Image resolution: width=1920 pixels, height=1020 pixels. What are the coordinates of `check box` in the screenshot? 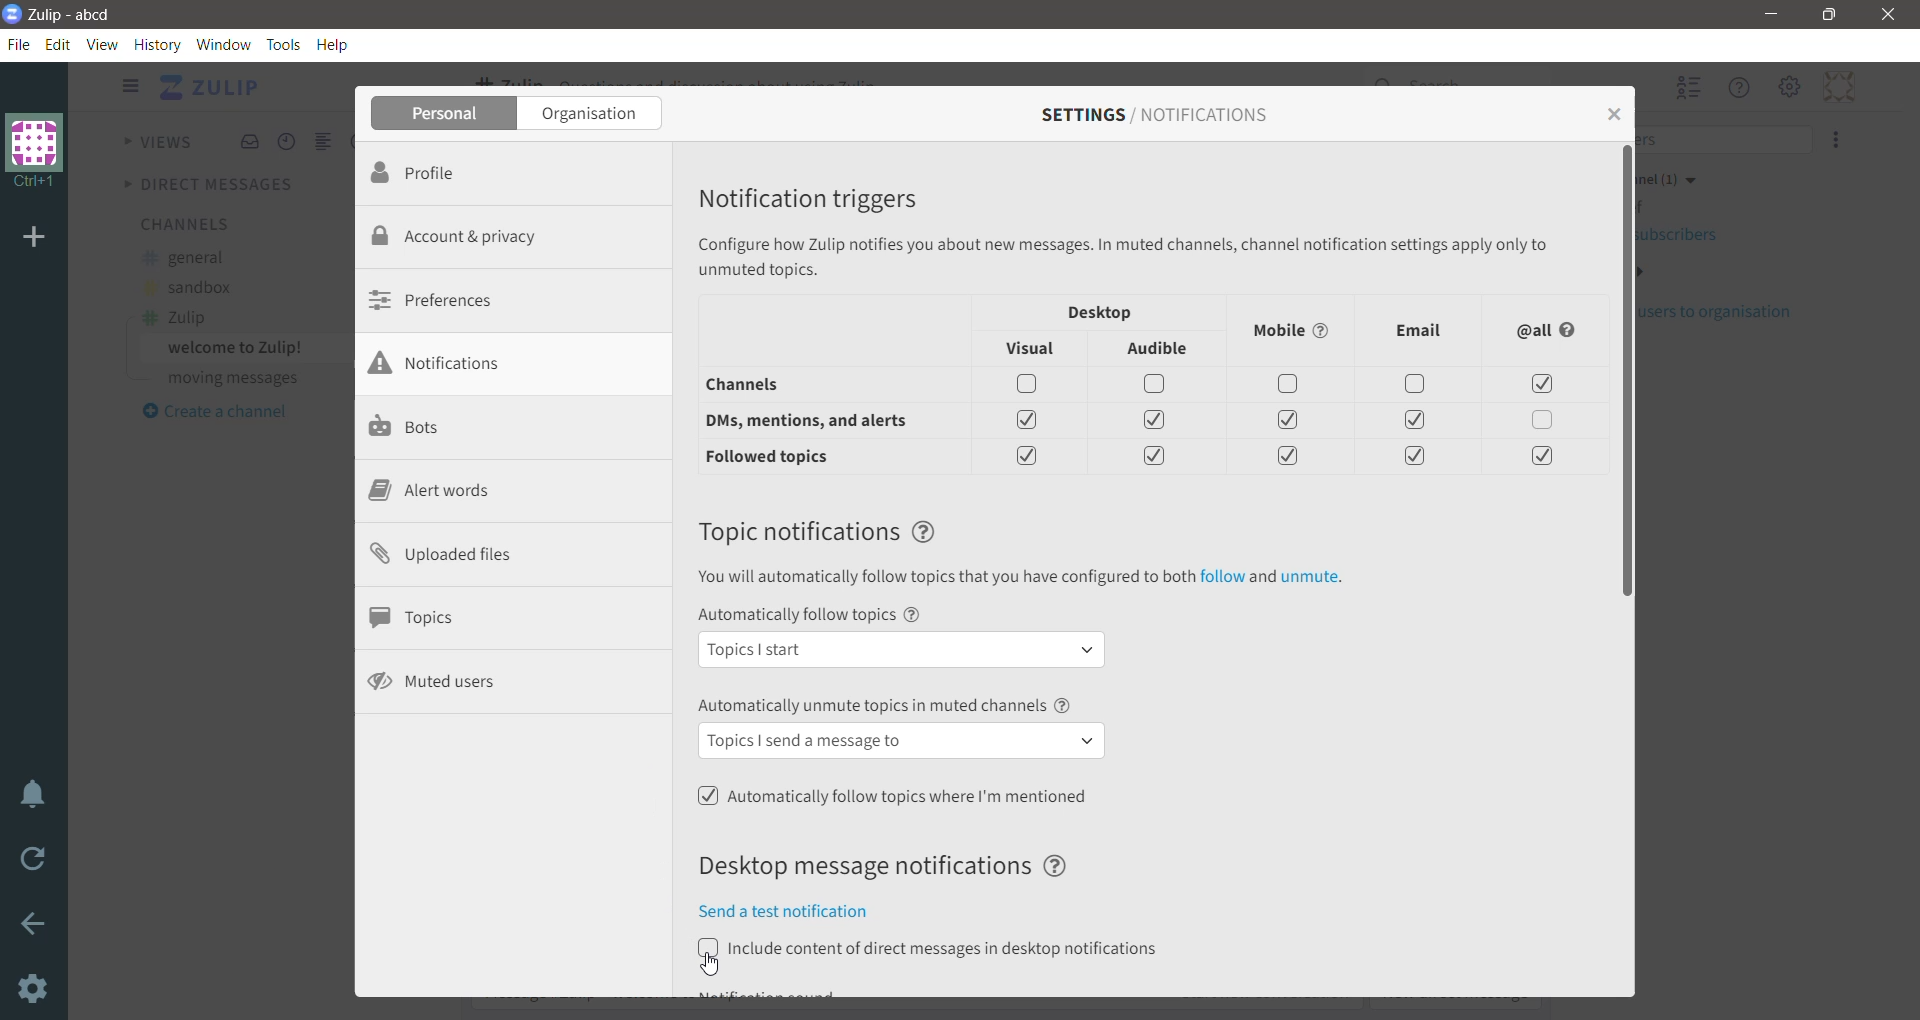 It's located at (1284, 458).